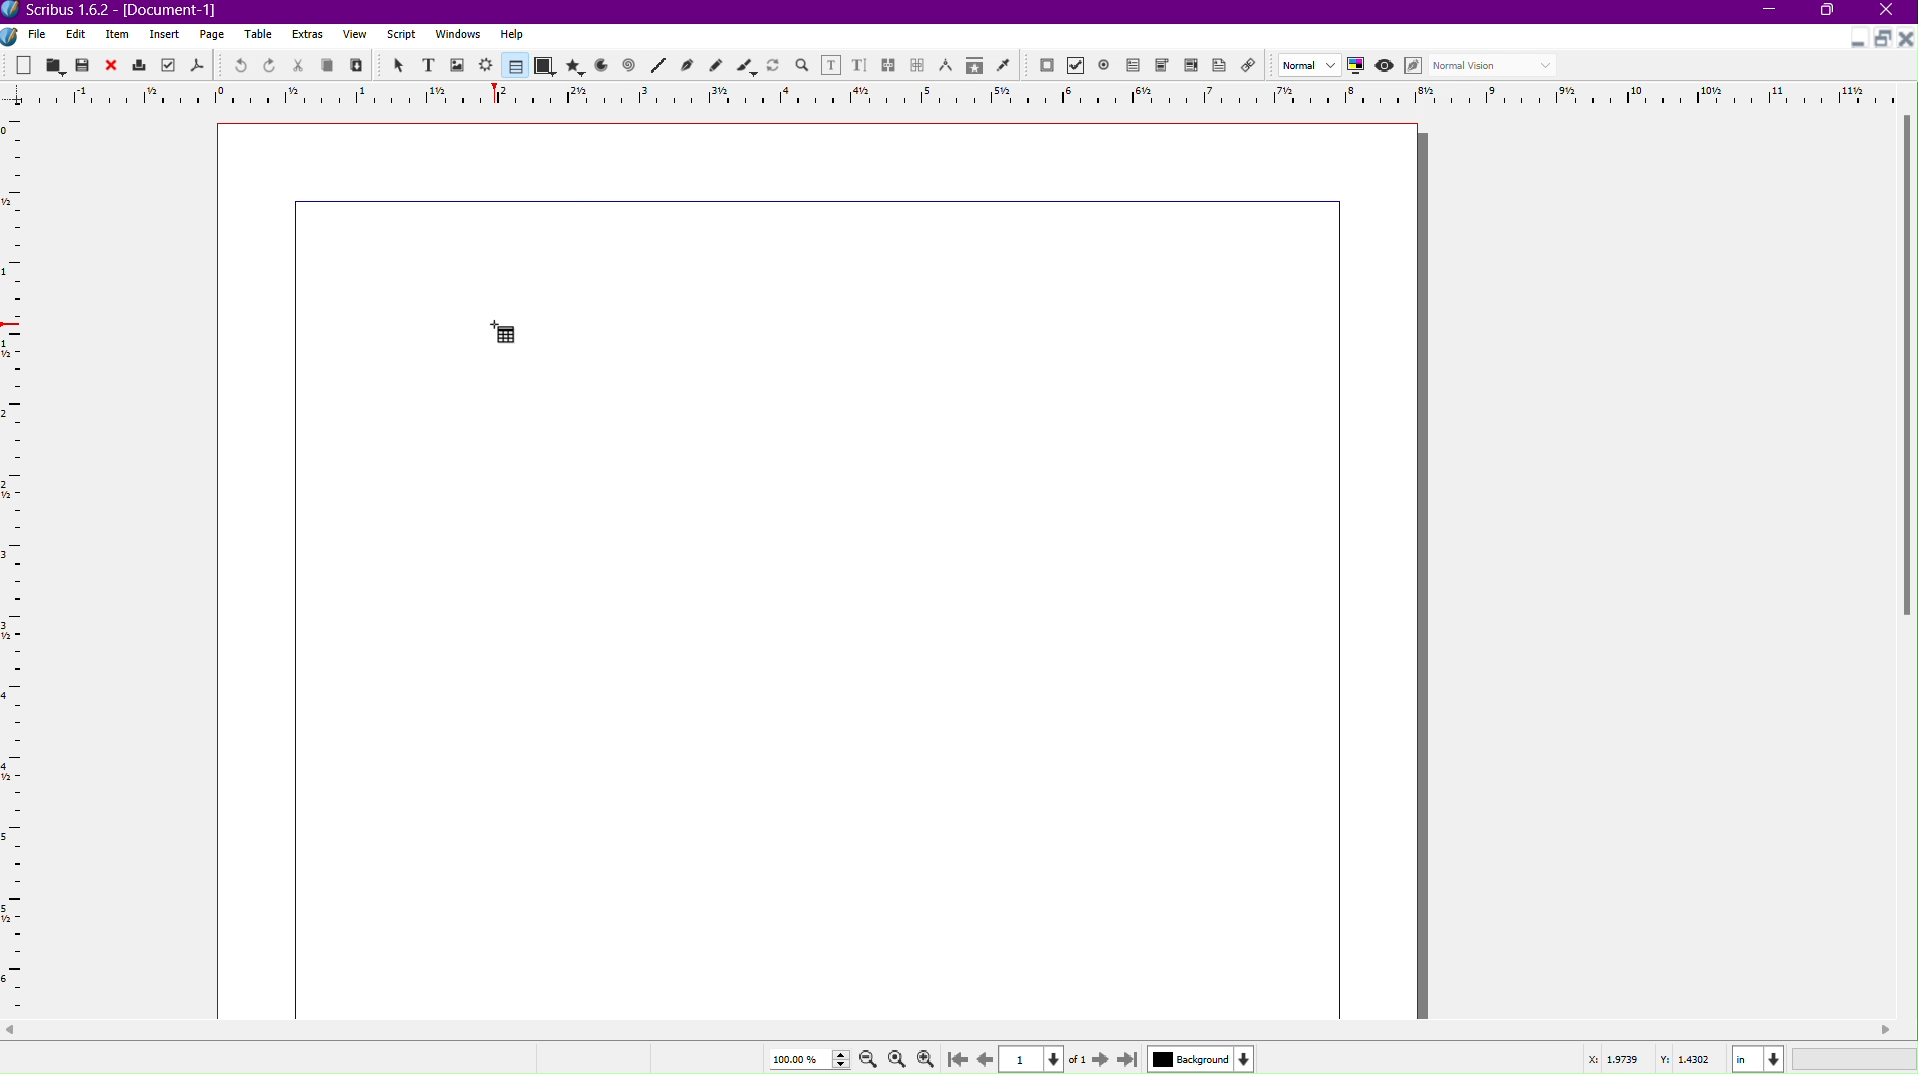 The width and height of the screenshot is (1918, 1074). Describe the element at coordinates (235, 65) in the screenshot. I see `Undo` at that location.